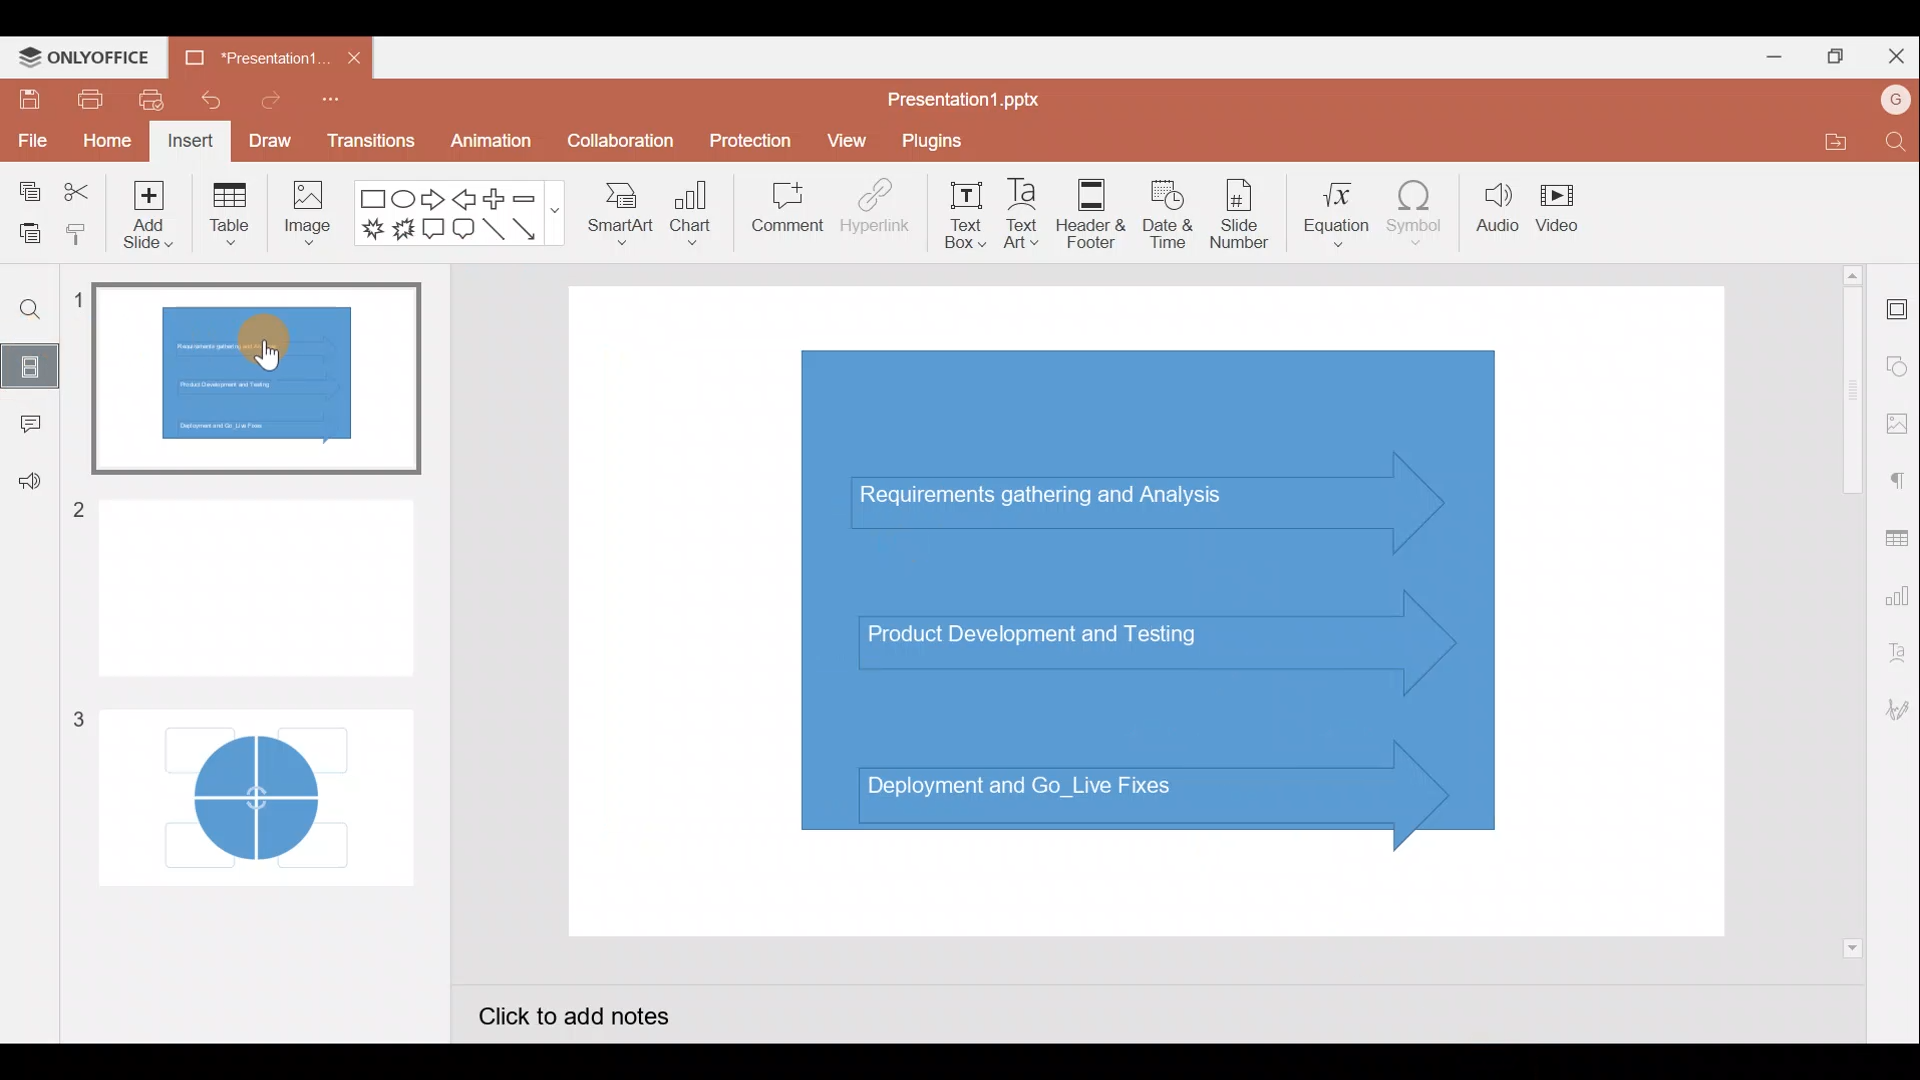 The height and width of the screenshot is (1080, 1920). What do you see at coordinates (1900, 481) in the screenshot?
I see `Paragraph settings` at bounding box center [1900, 481].